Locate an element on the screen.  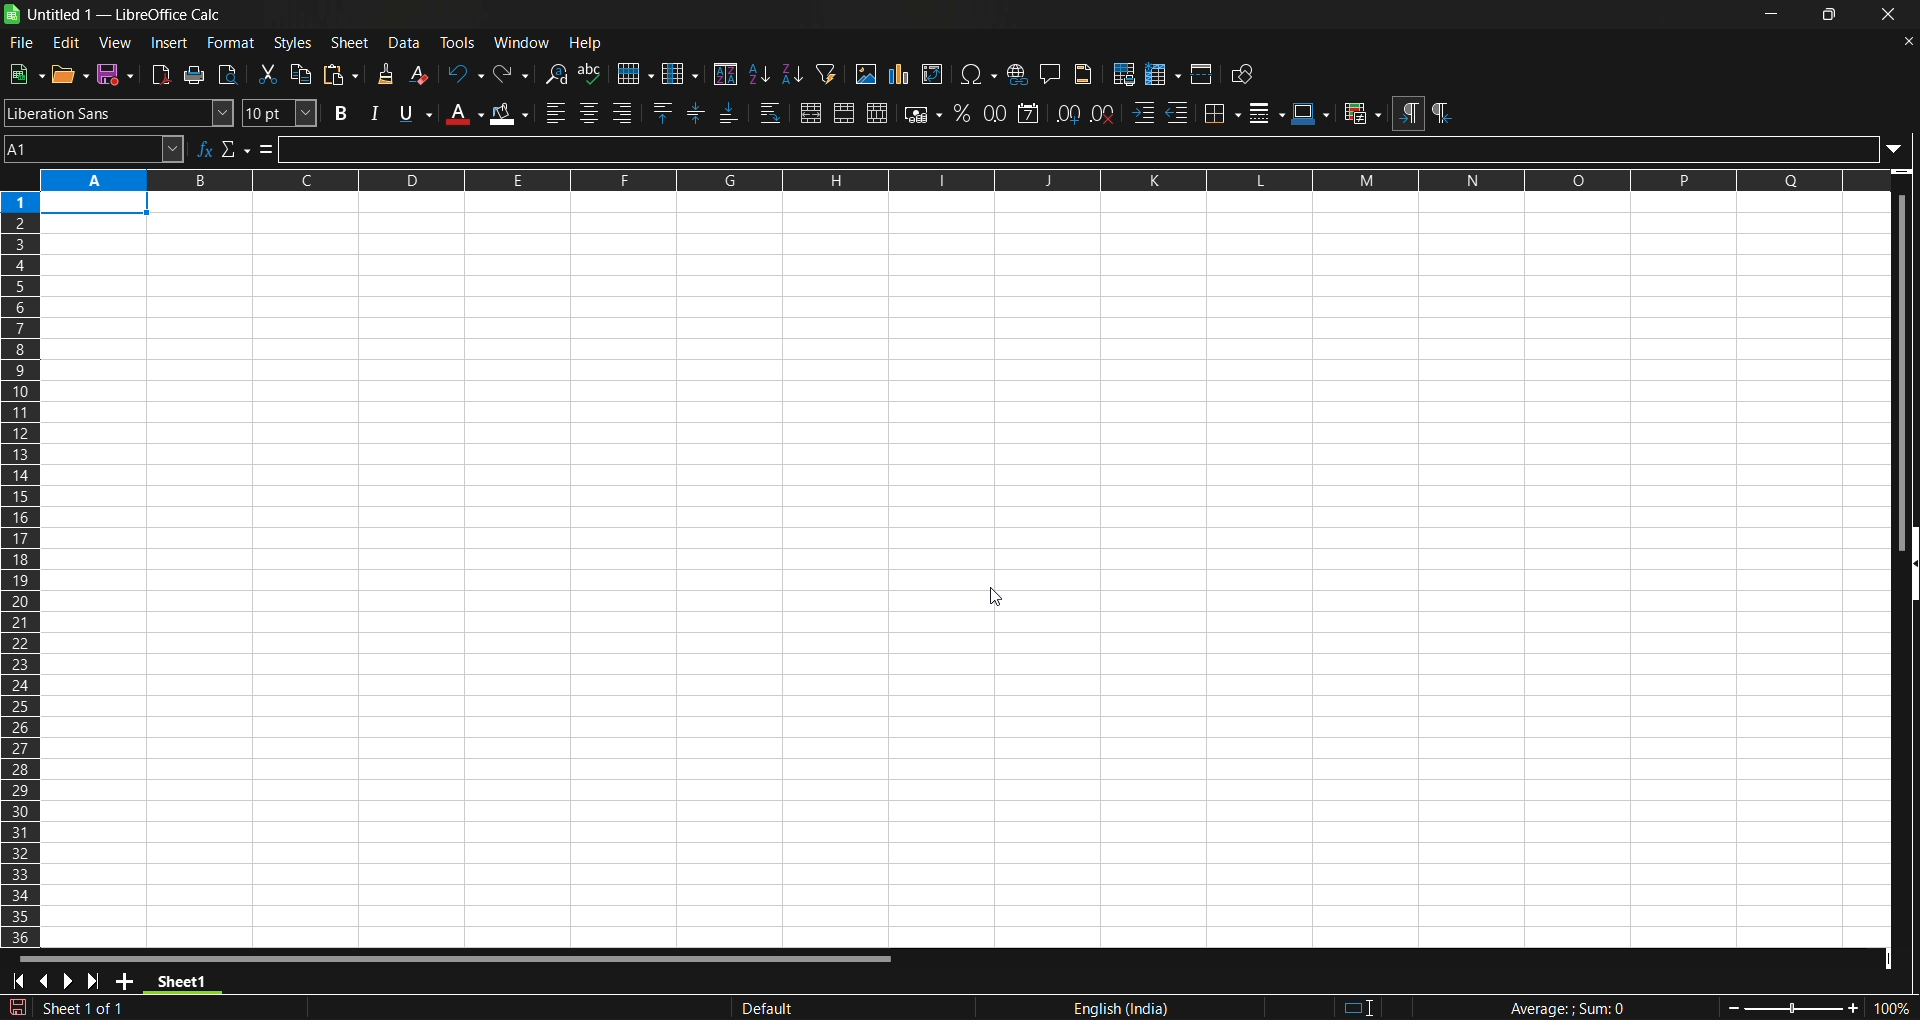
merge and center or unmerge cells depending on the current toggle state. is located at coordinates (811, 115).